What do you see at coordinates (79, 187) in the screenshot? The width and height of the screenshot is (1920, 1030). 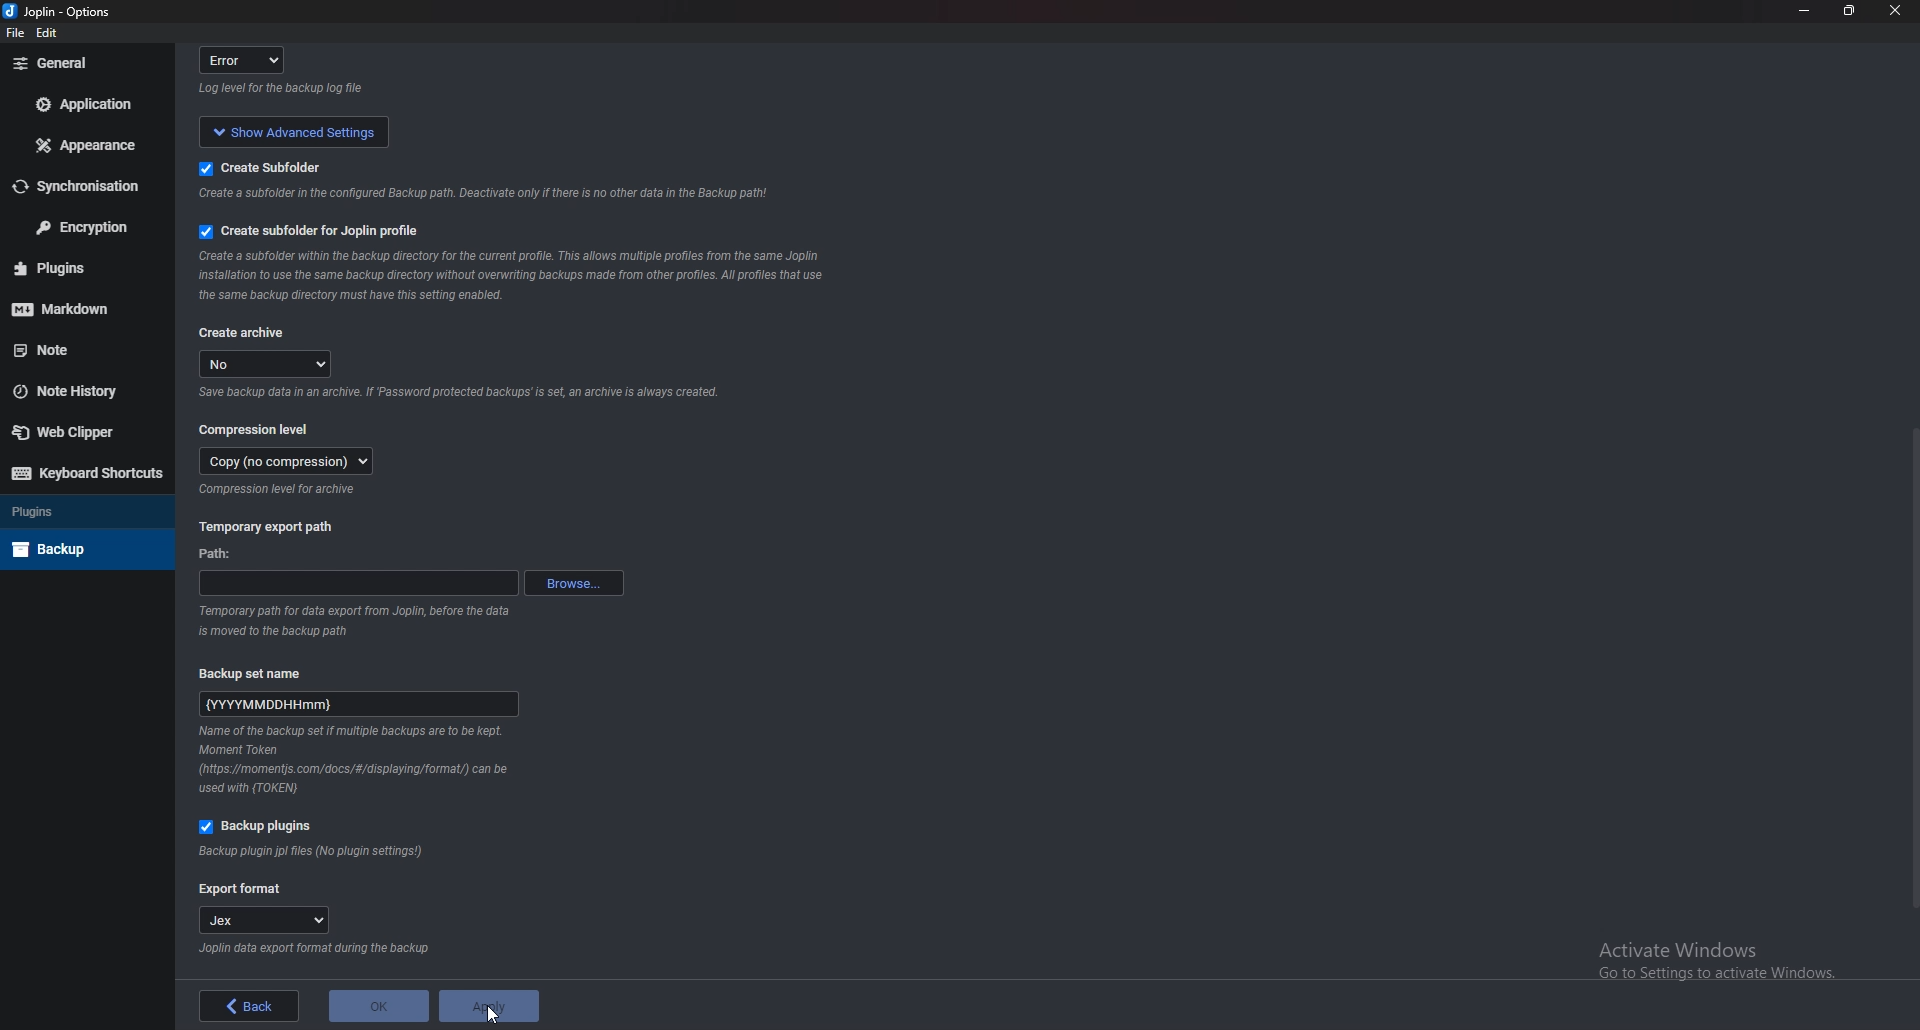 I see `Synchronization` at bounding box center [79, 187].